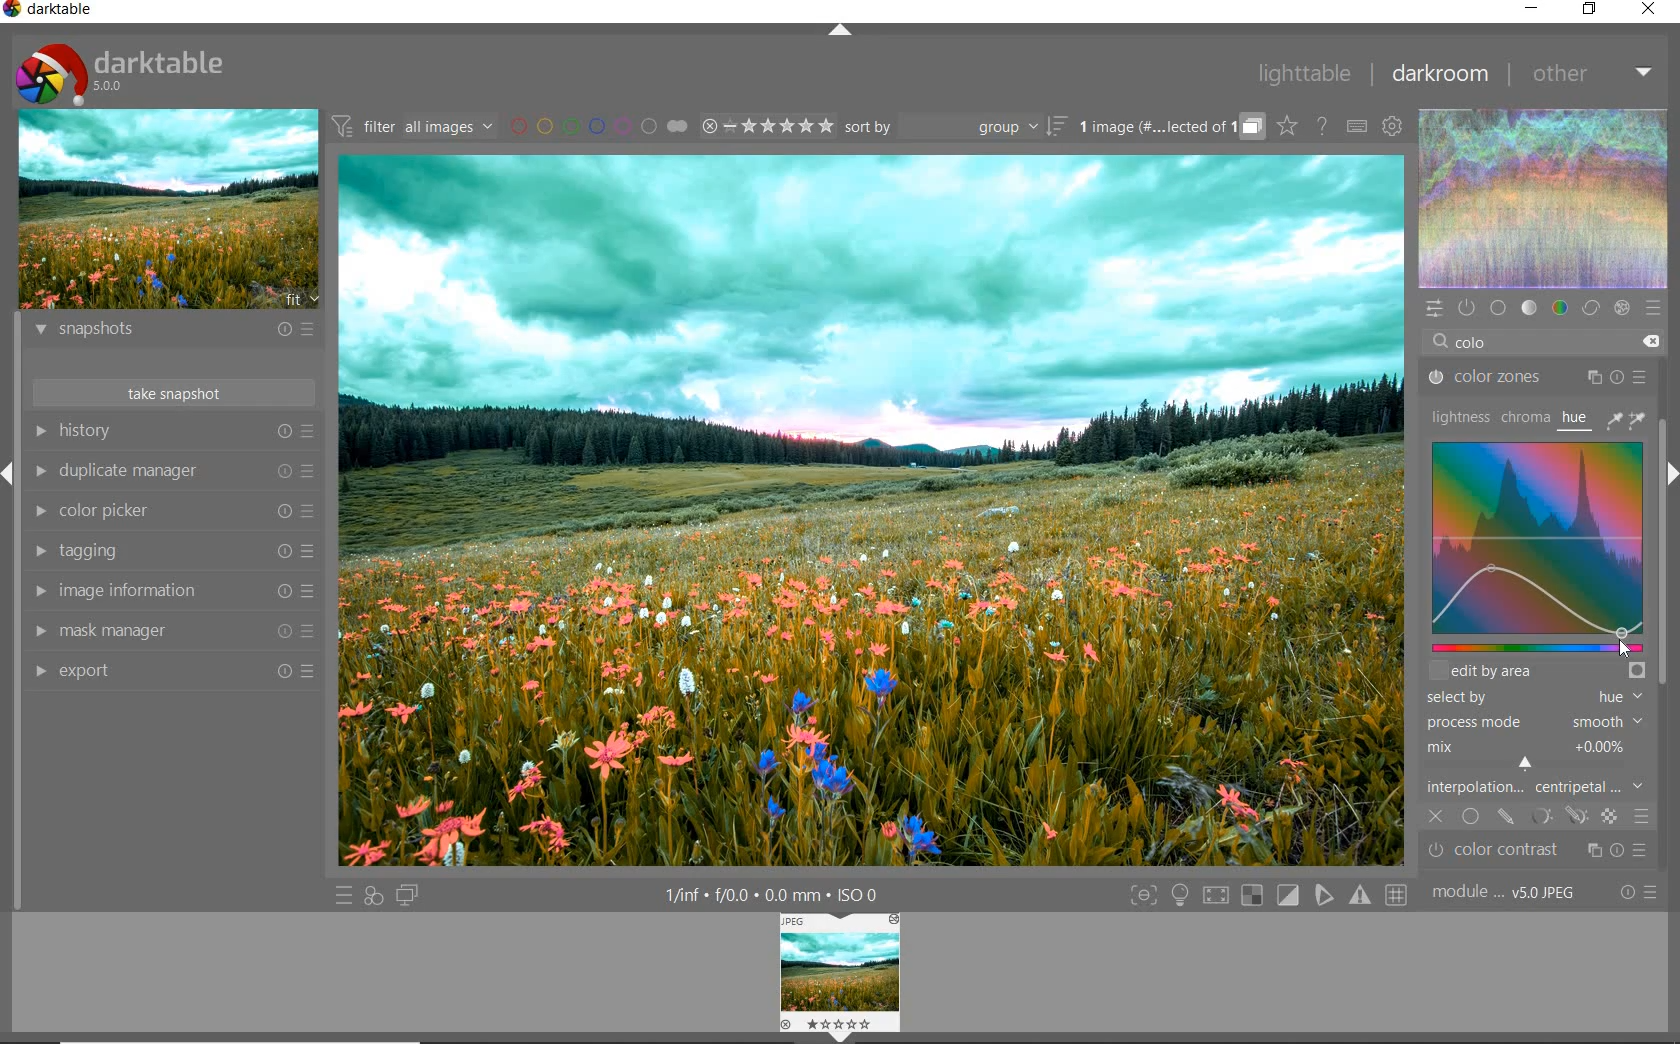 The image size is (1680, 1044). What do you see at coordinates (1651, 342) in the screenshot?
I see `delete` at bounding box center [1651, 342].